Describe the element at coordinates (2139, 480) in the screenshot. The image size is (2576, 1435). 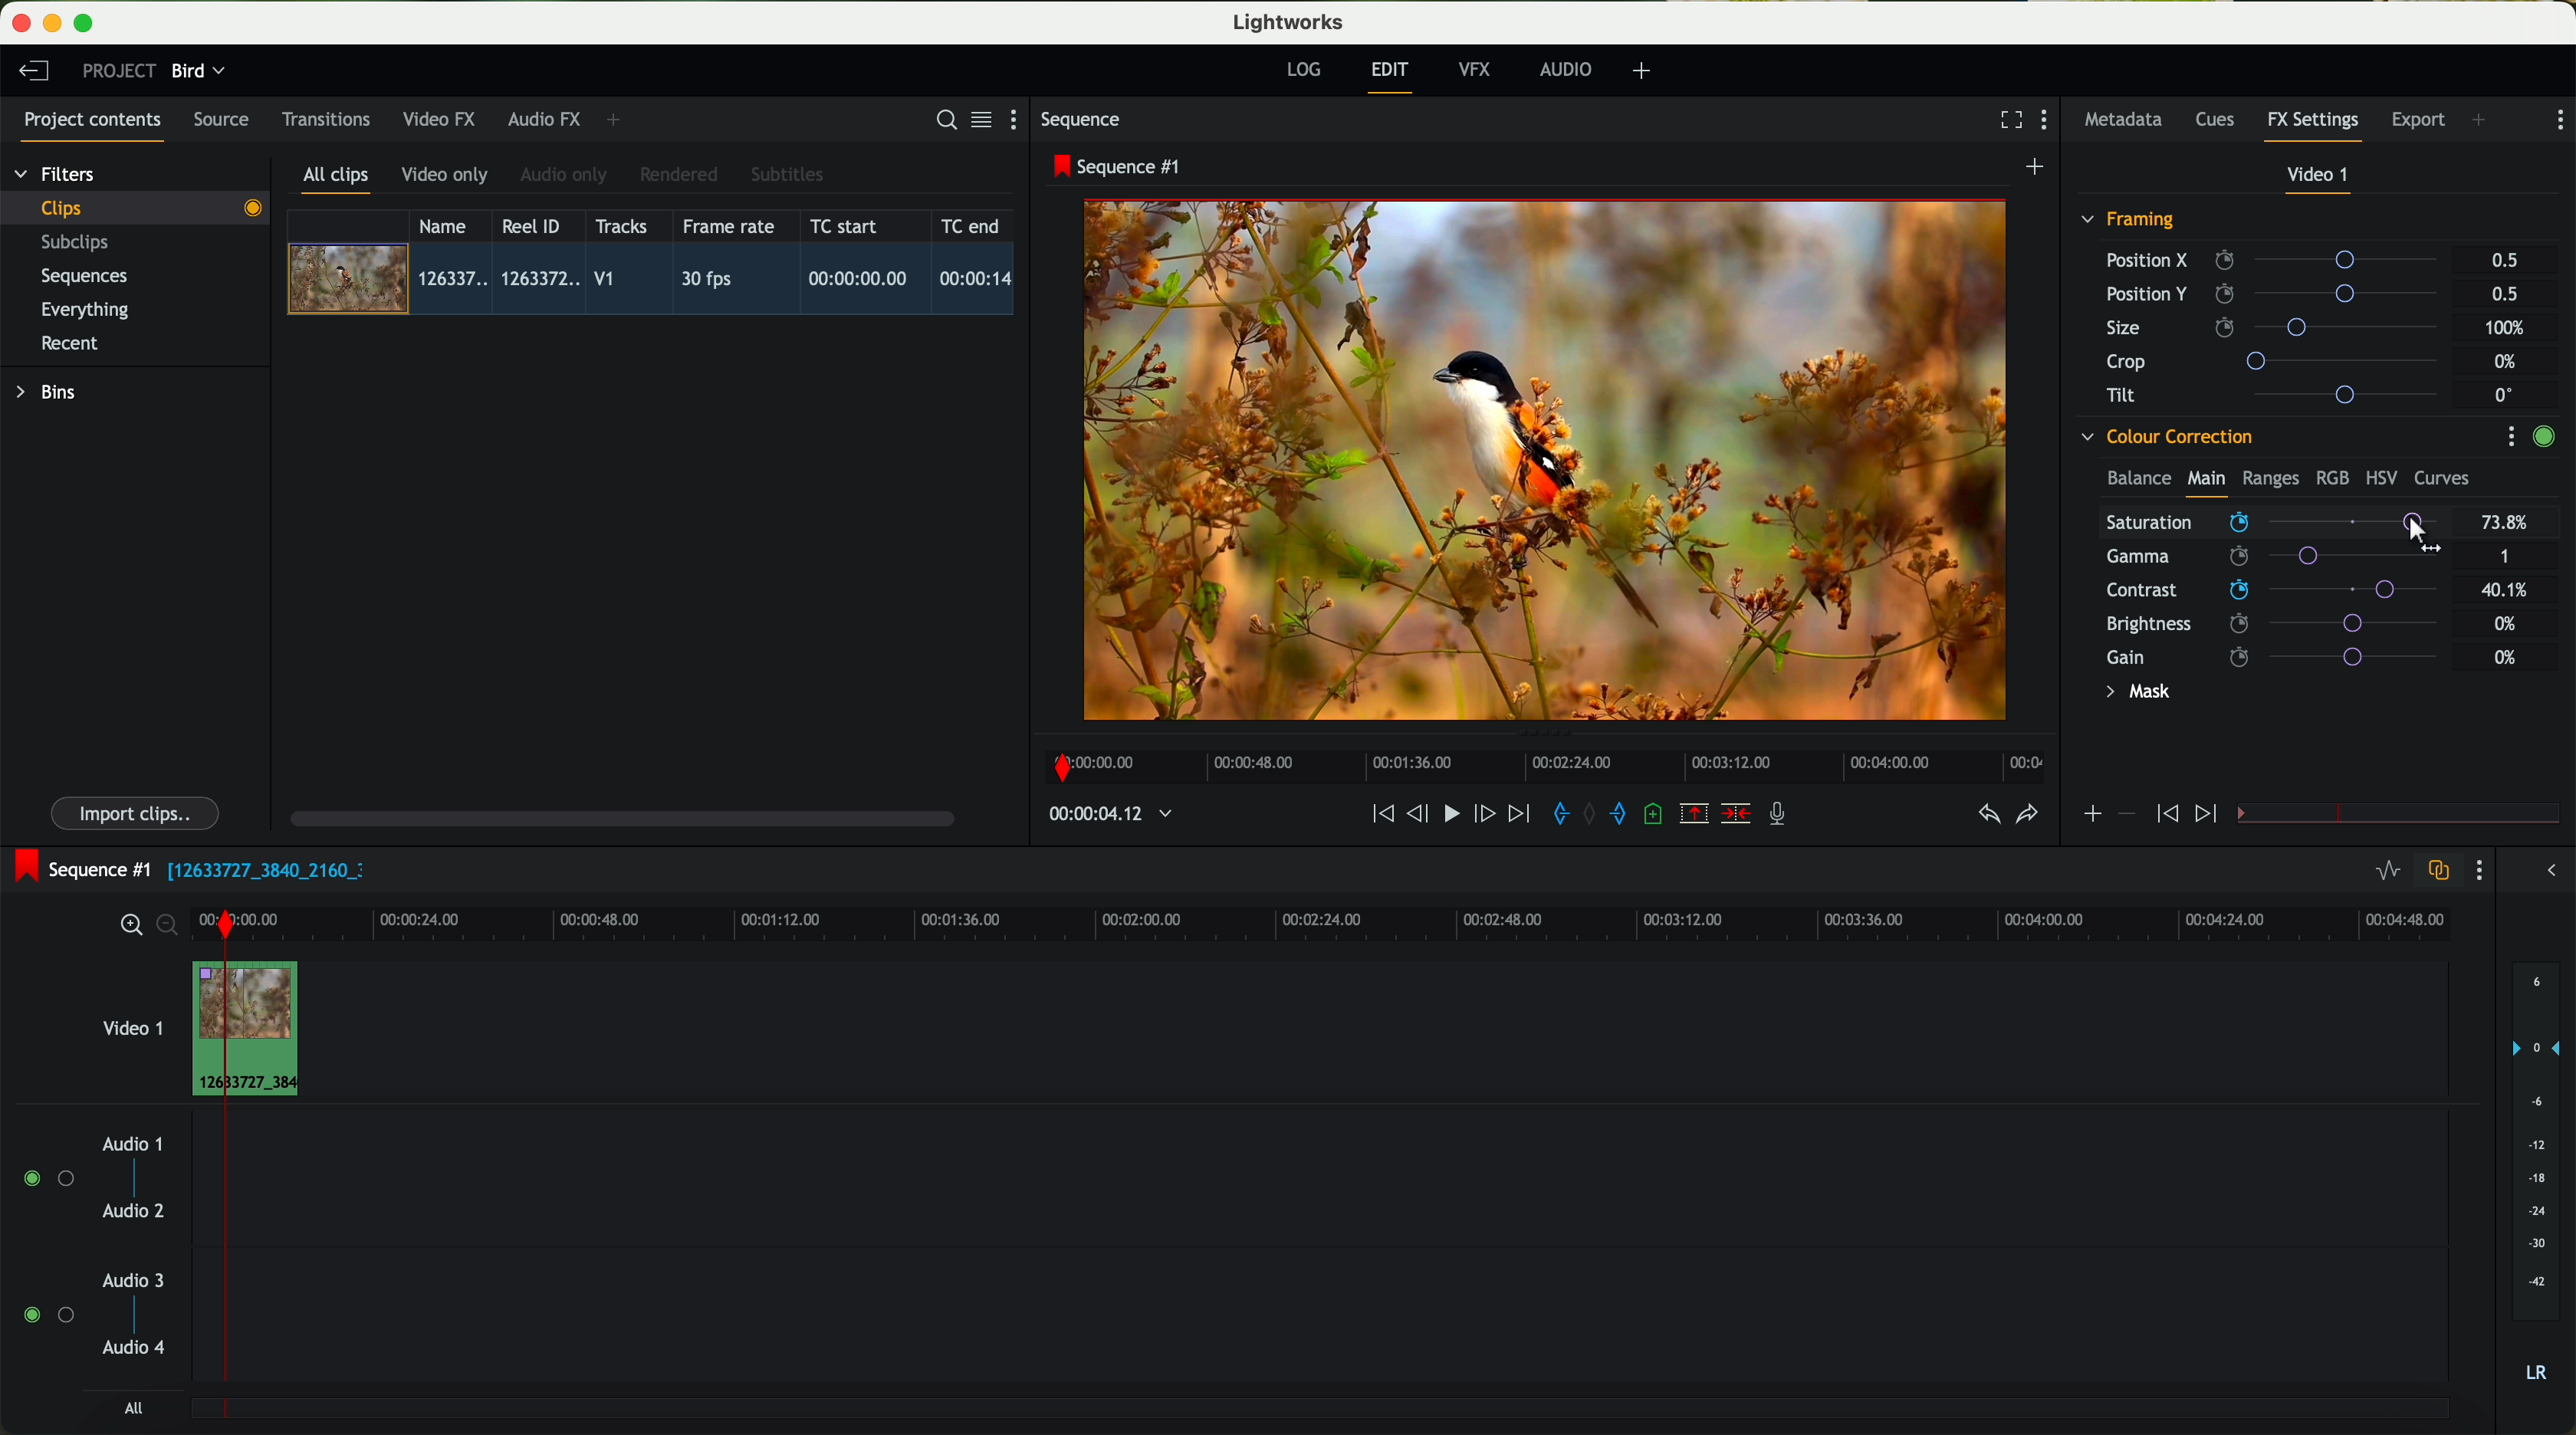
I see `balance` at that location.